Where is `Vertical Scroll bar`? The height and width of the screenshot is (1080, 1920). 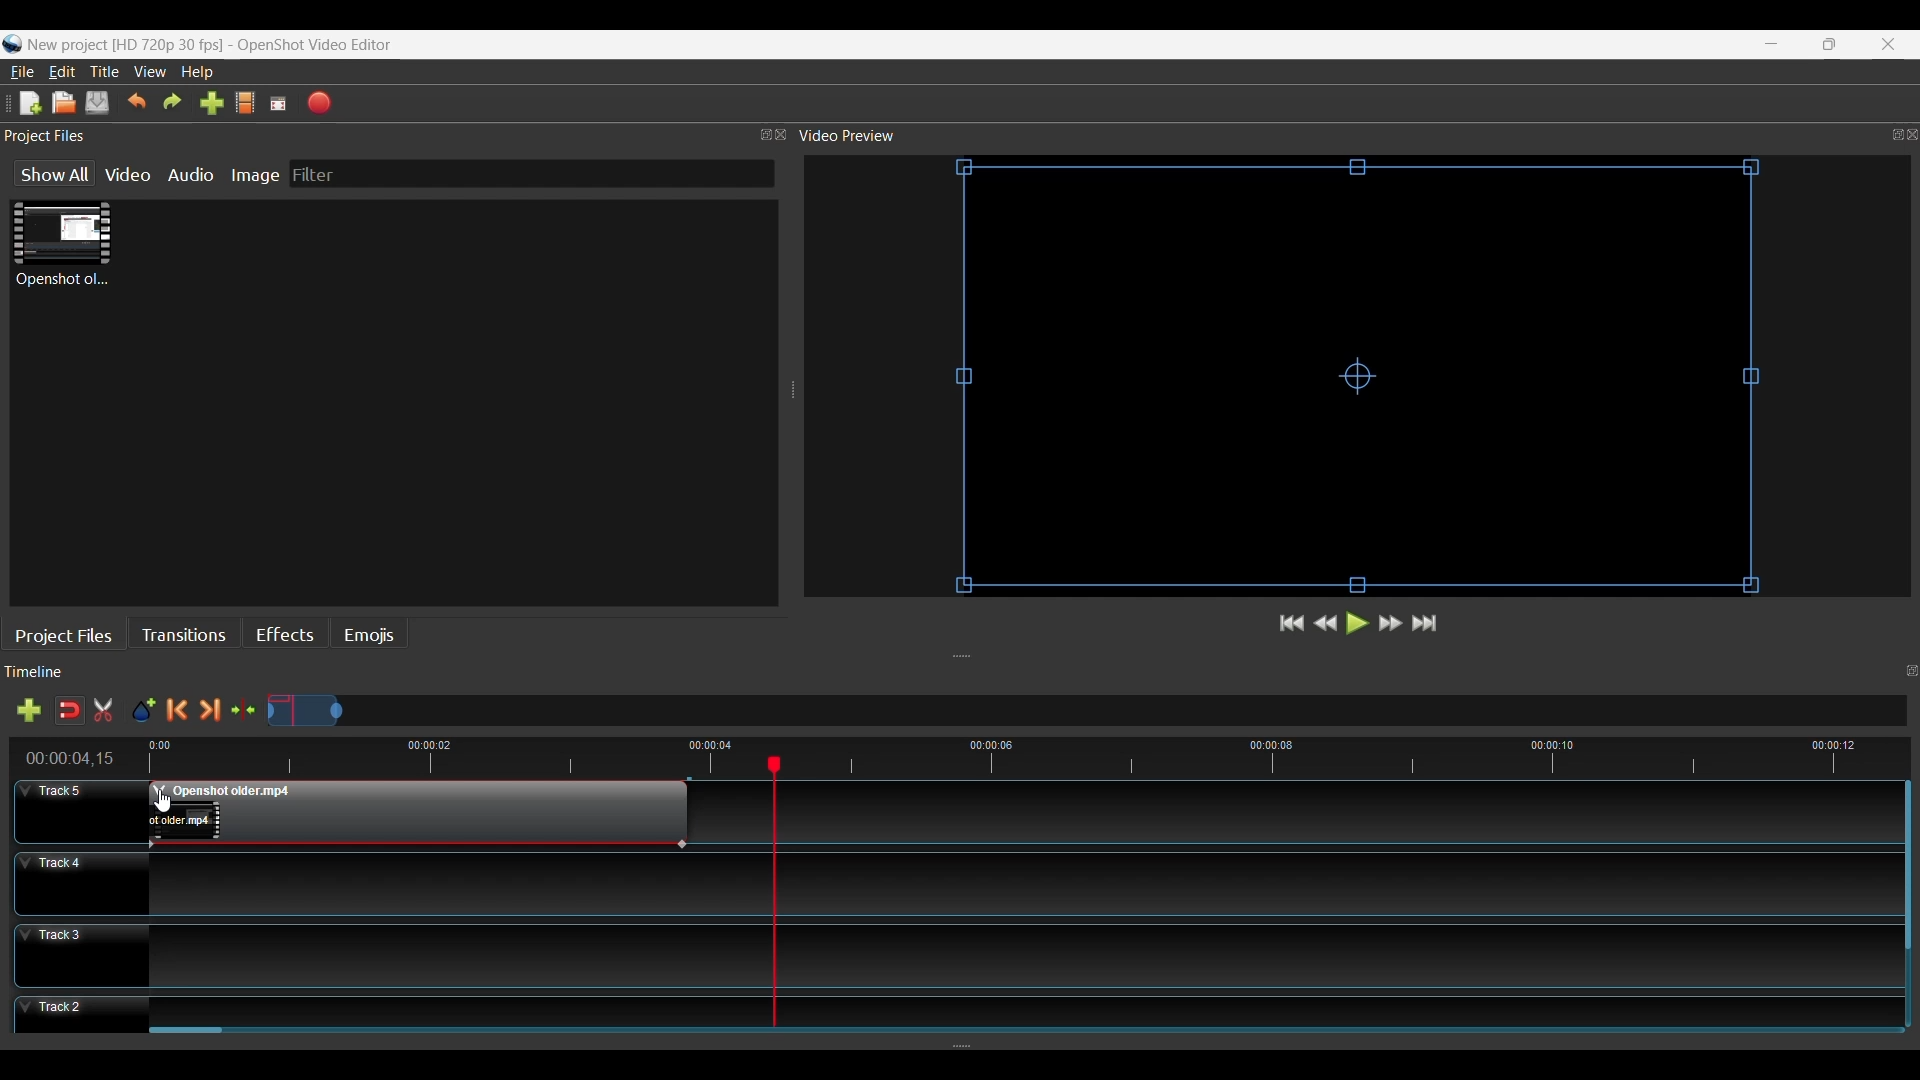 Vertical Scroll bar is located at coordinates (188, 1033).